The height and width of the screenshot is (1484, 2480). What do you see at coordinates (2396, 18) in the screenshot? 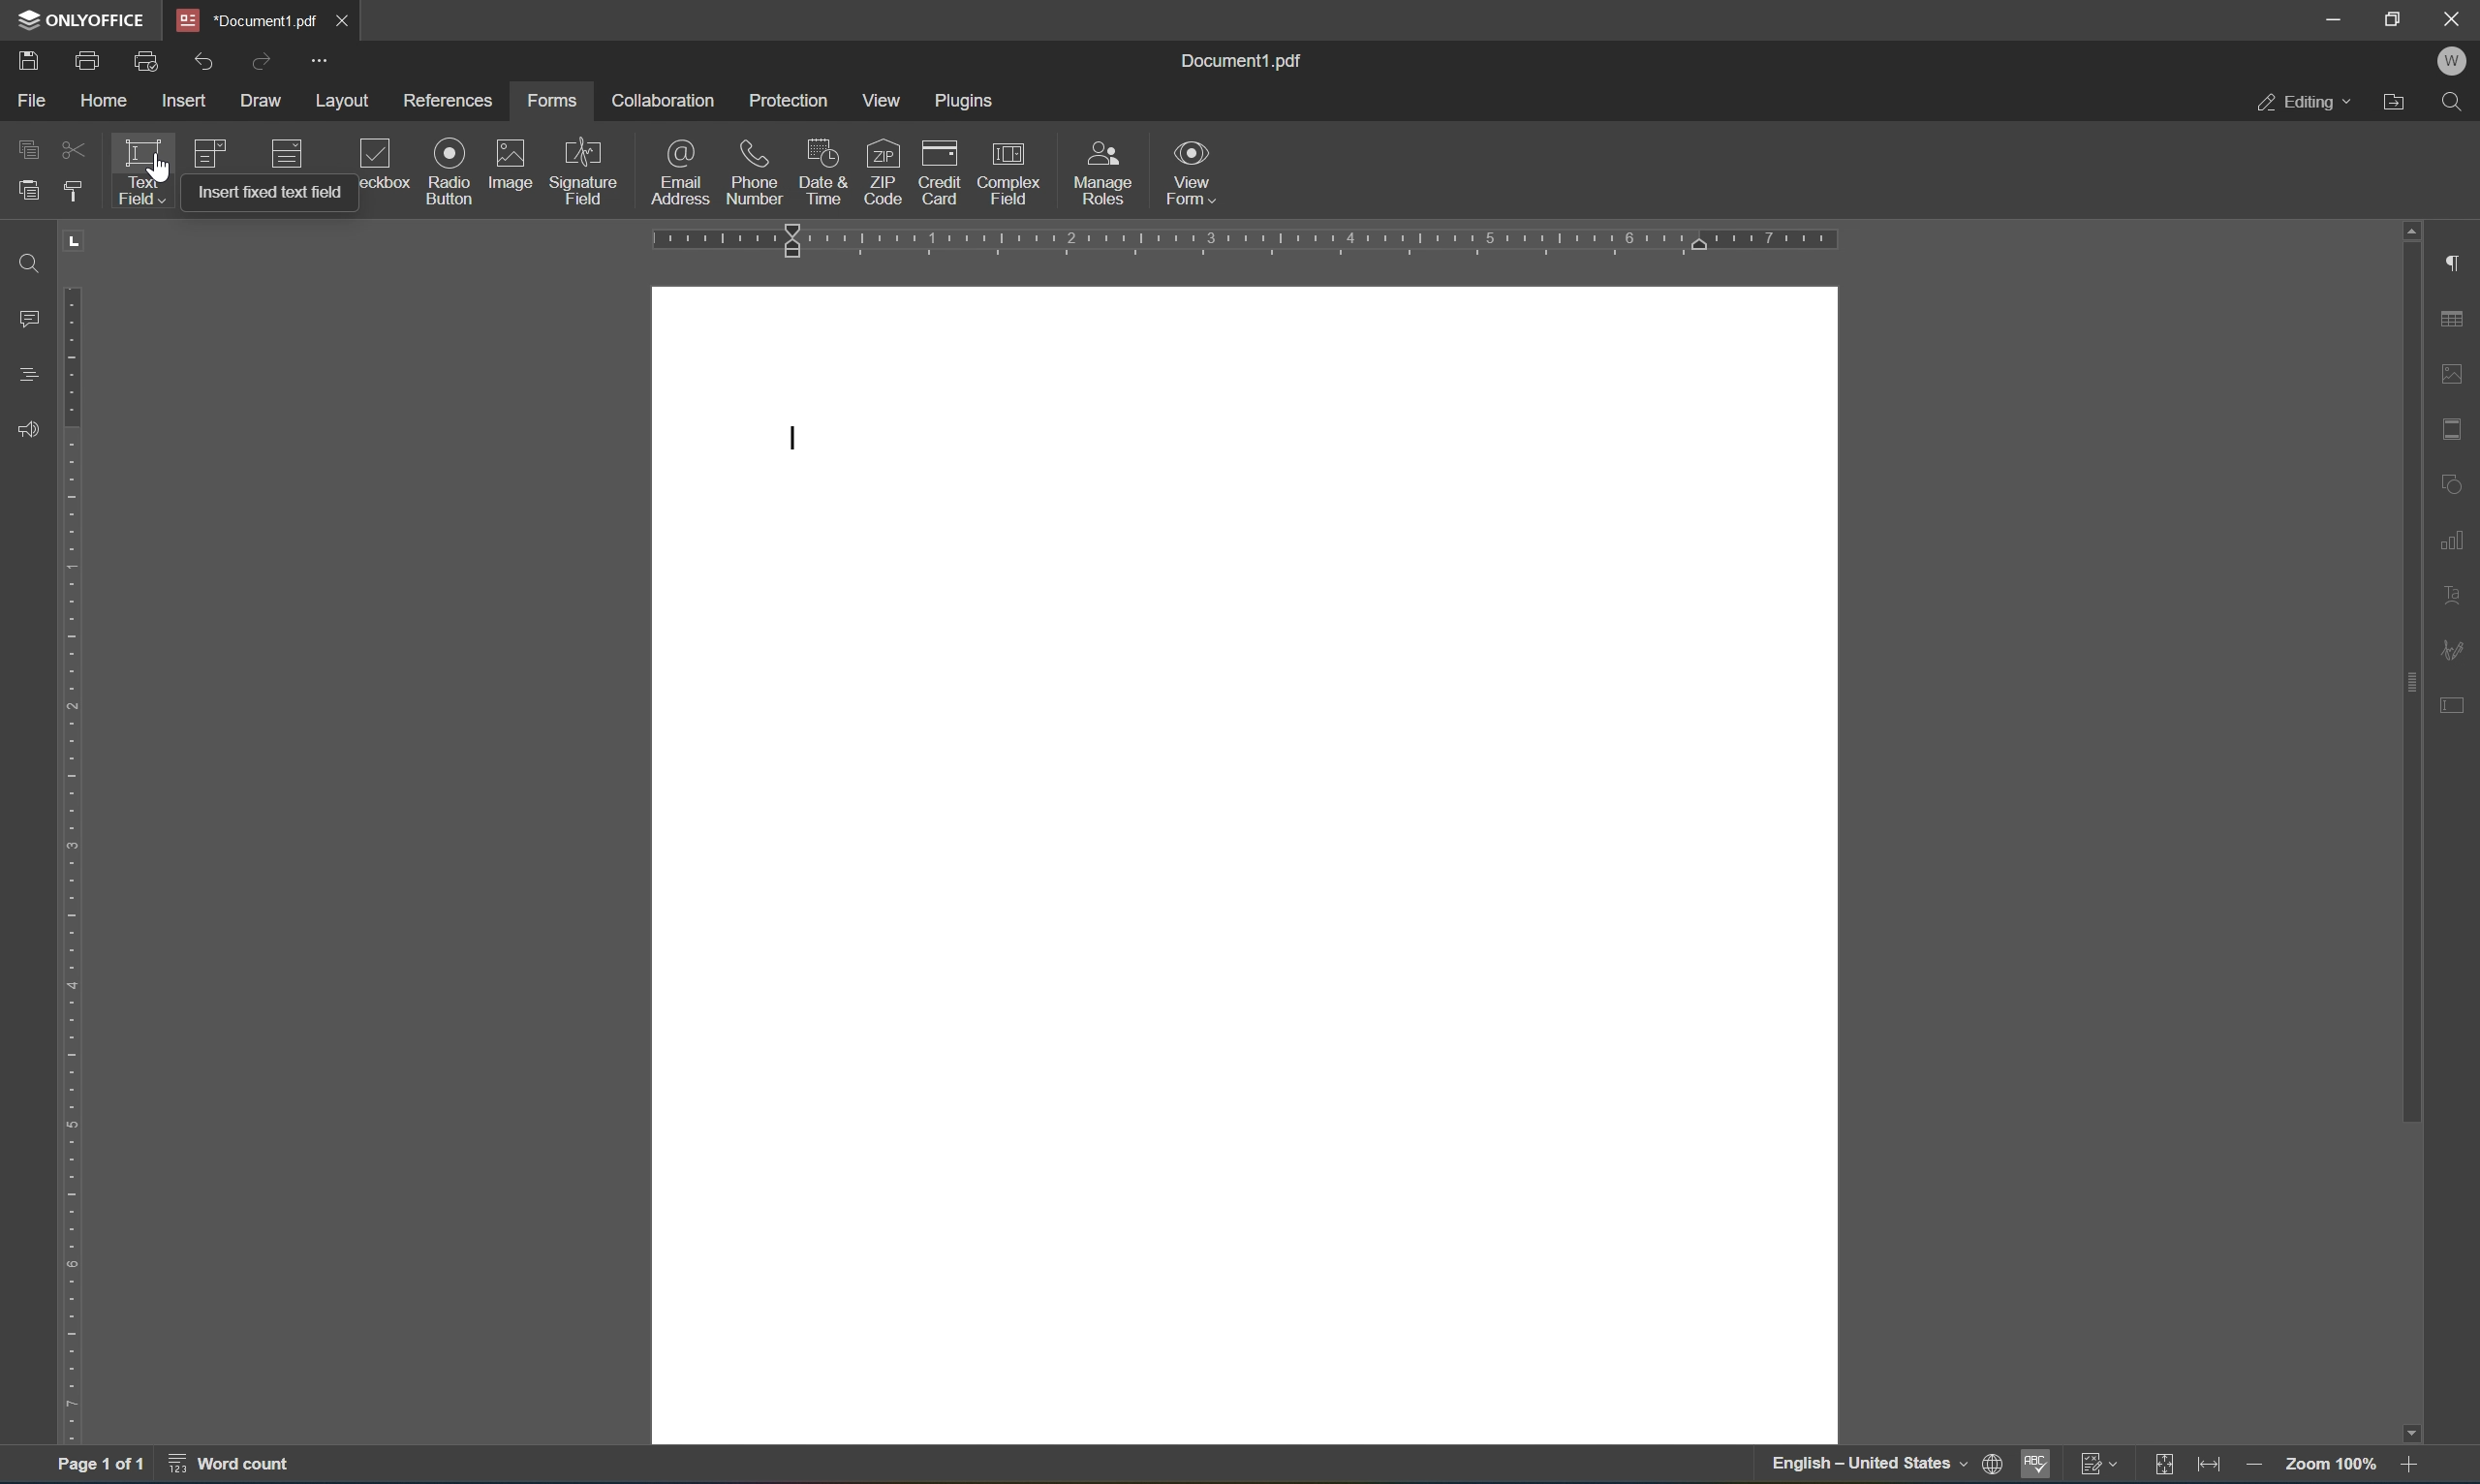
I see `restore down` at bounding box center [2396, 18].